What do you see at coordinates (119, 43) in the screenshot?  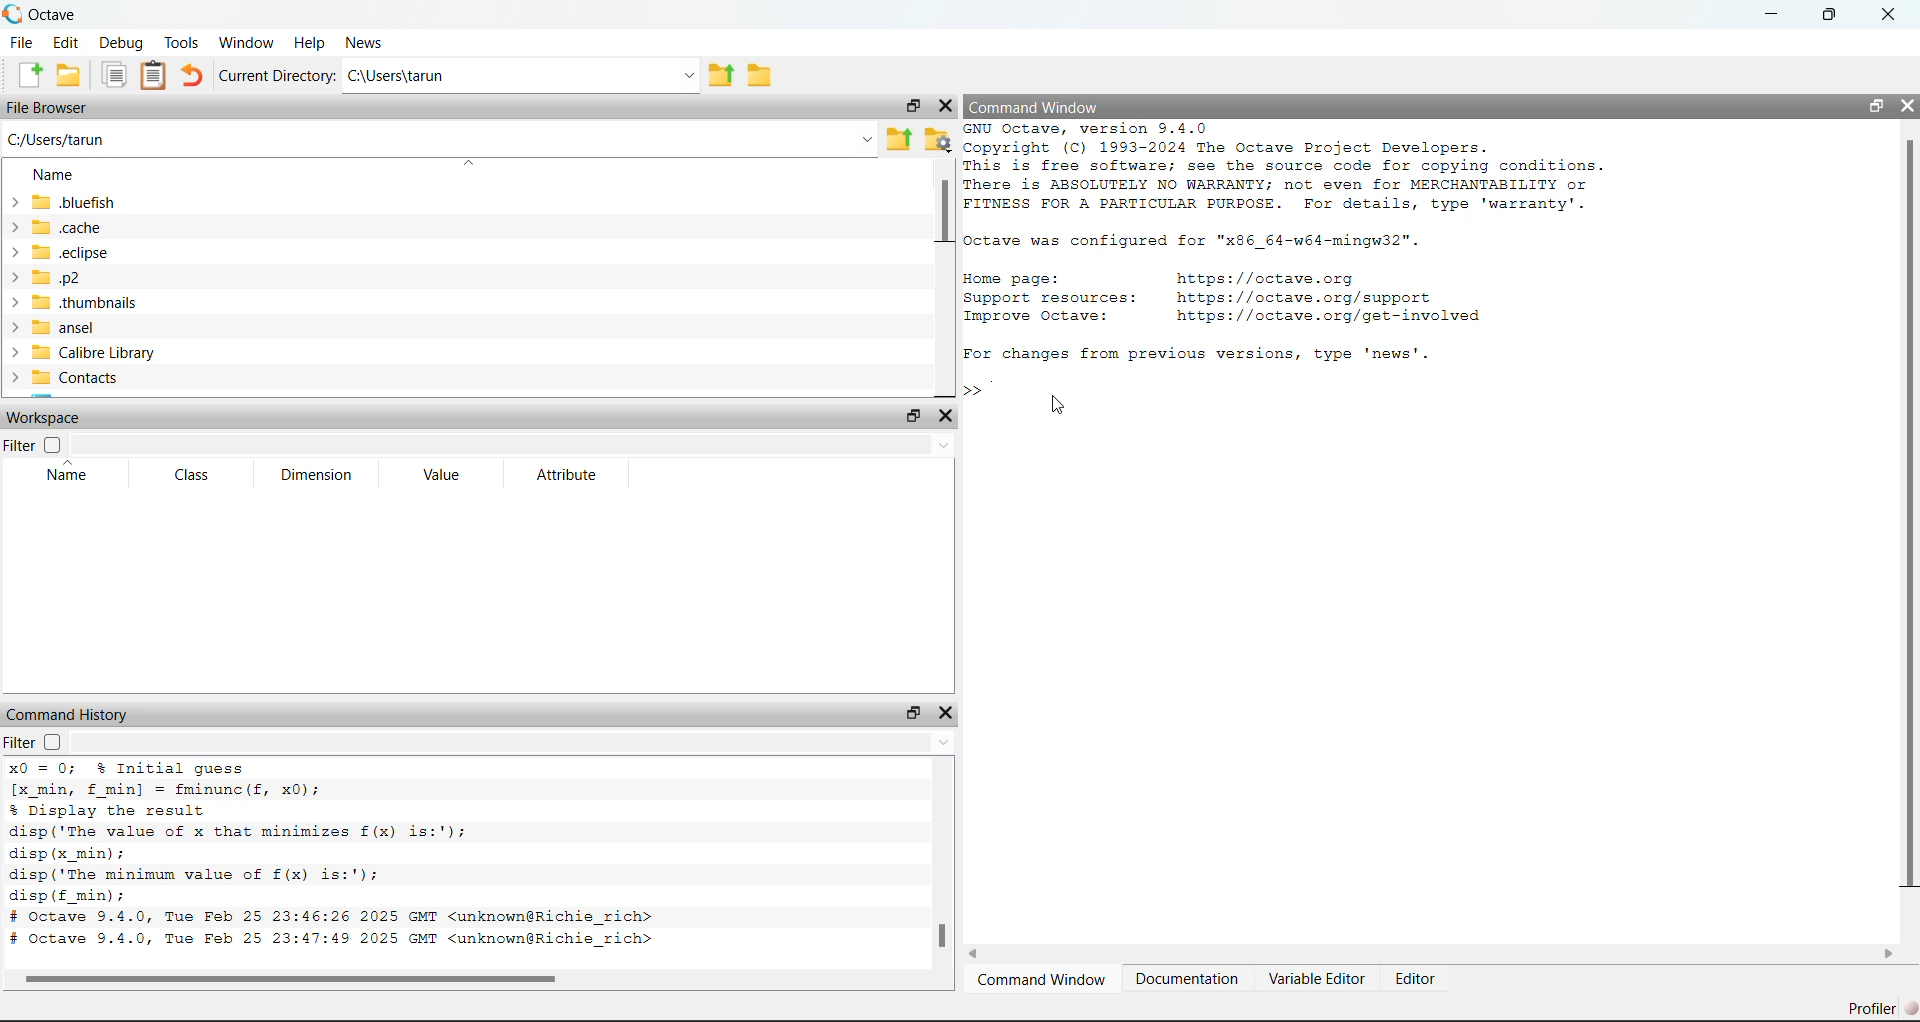 I see `Debug` at bounding box center [119, 43].